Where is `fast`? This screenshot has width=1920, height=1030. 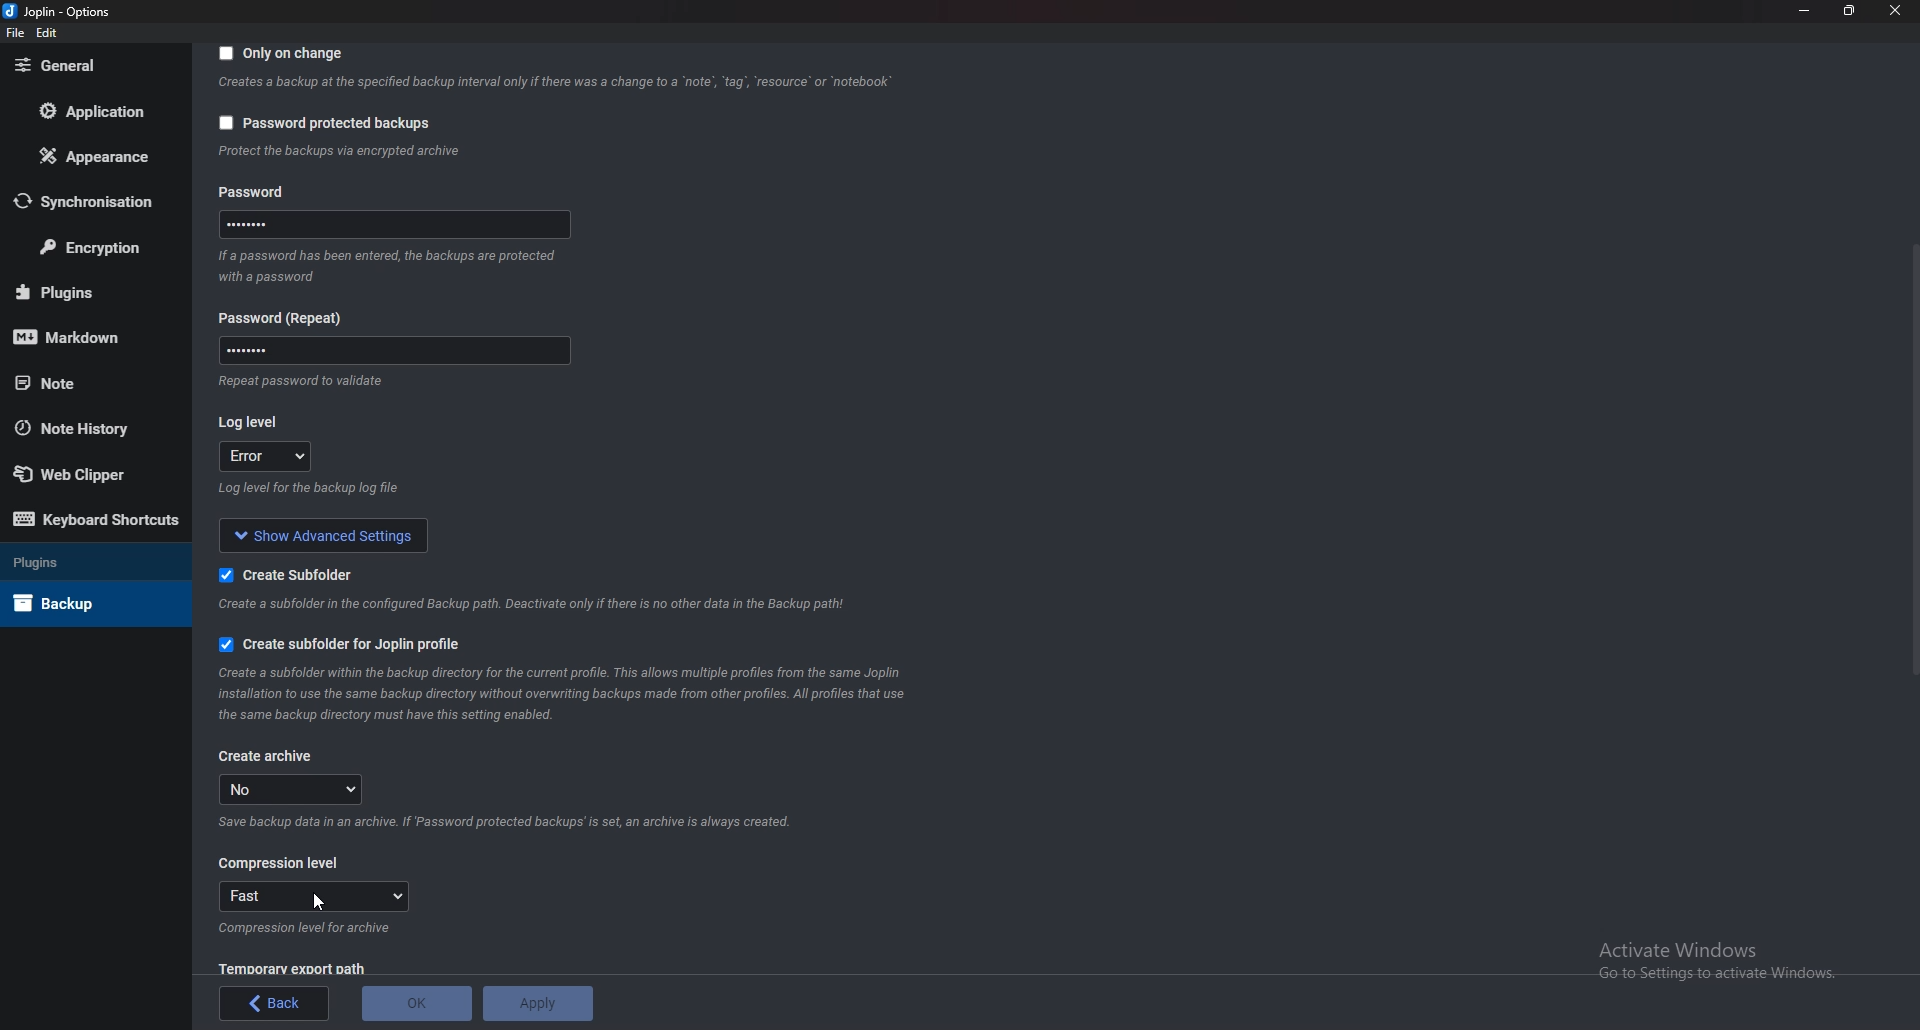
fast is located at coordinates (316, 896).